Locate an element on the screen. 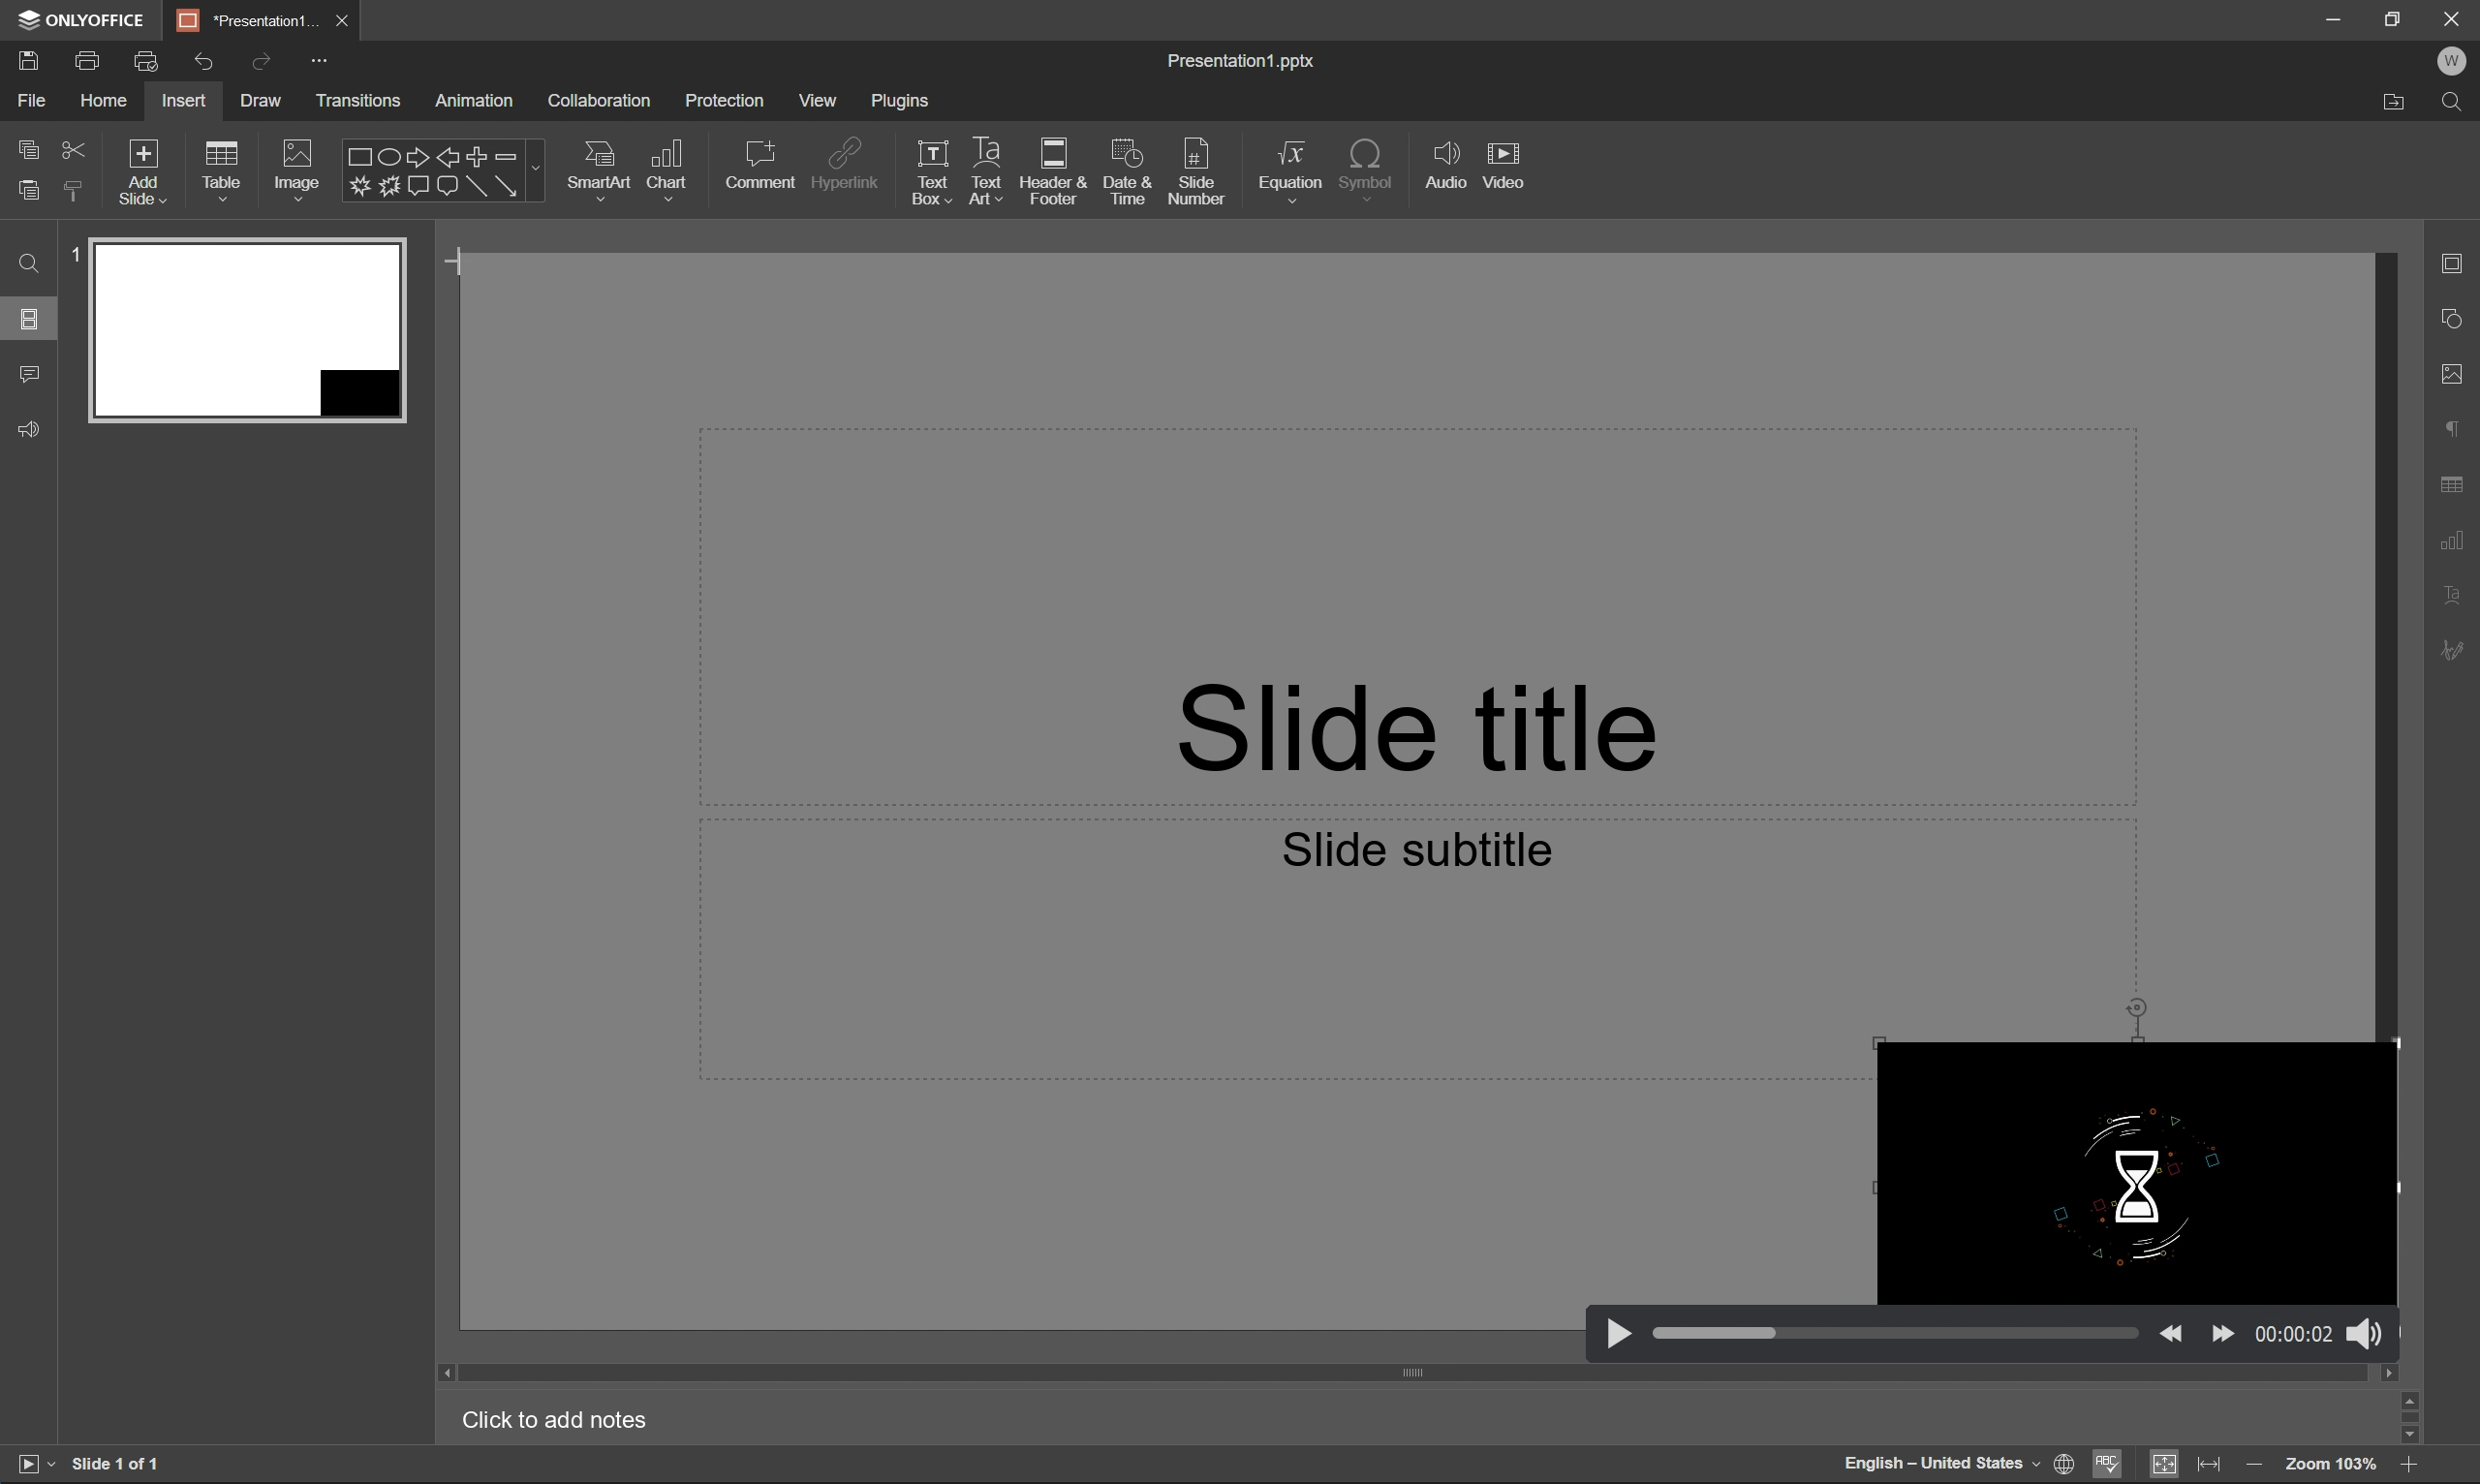 The height and width of the screenshot is (1484, 2480). fit to width is located at coordinates (2207, 1461).